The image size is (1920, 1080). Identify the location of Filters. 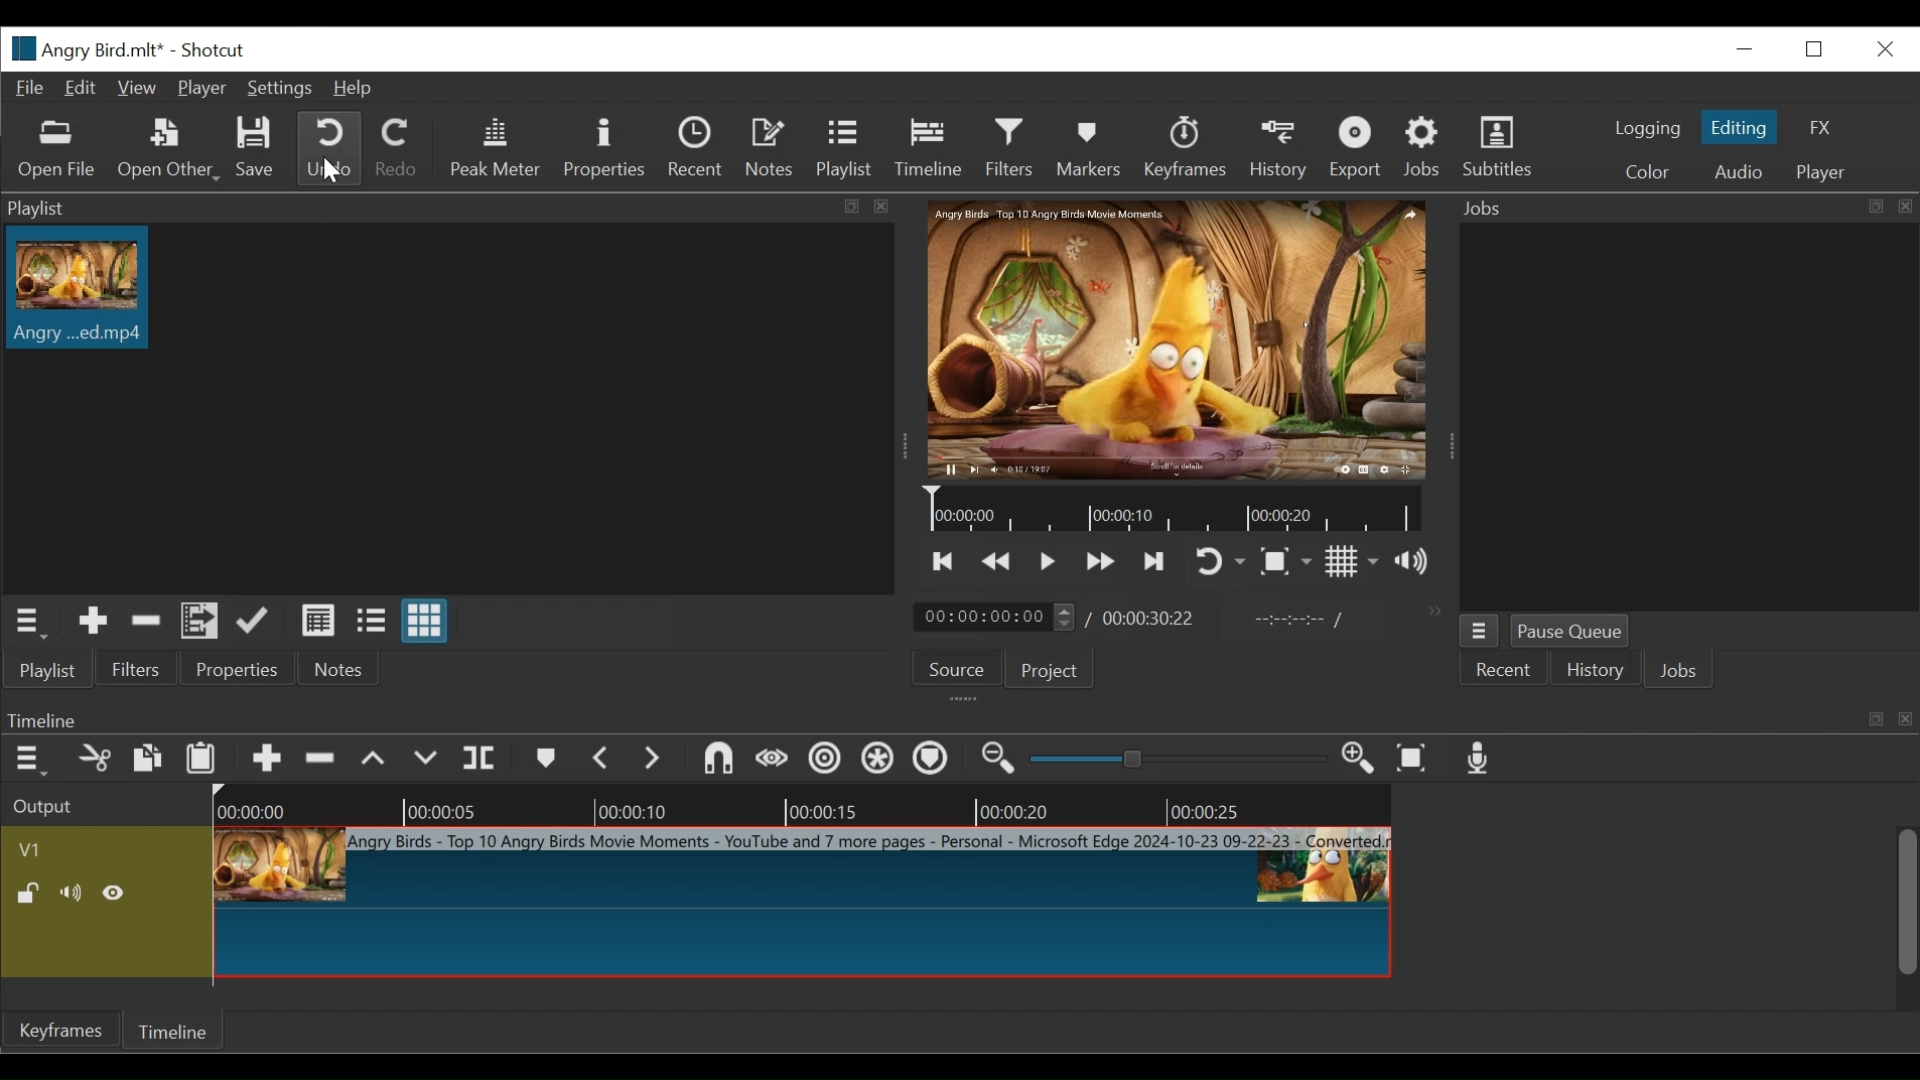
(1010, 147).